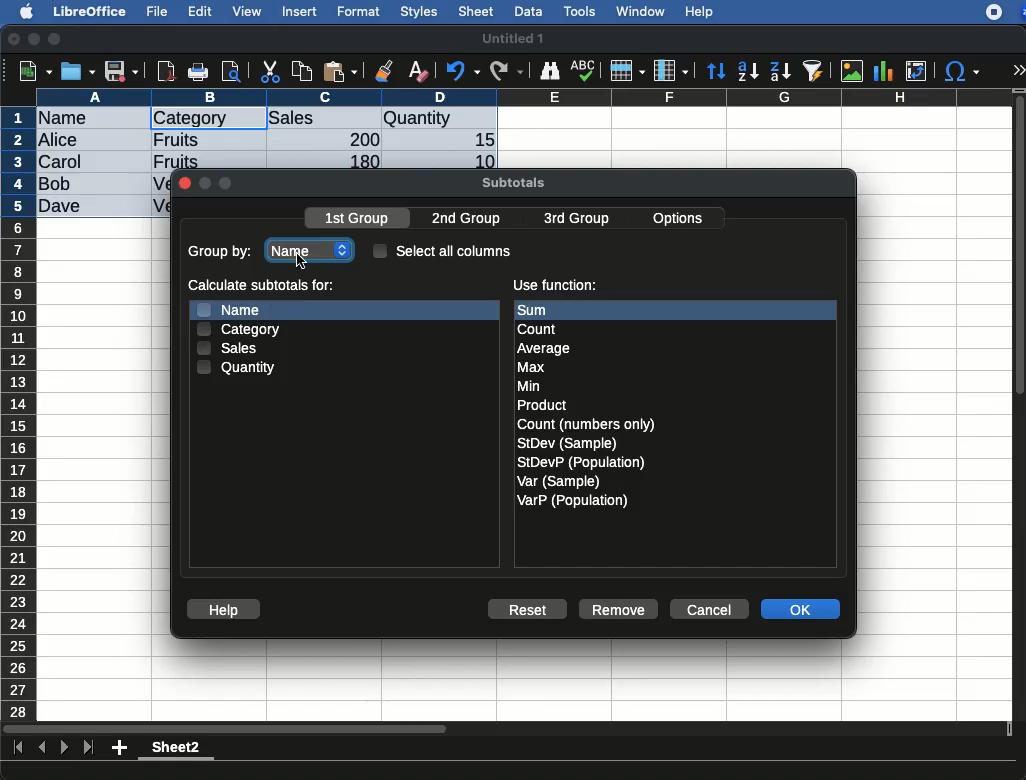  I want to click on column, so click(525, 97).